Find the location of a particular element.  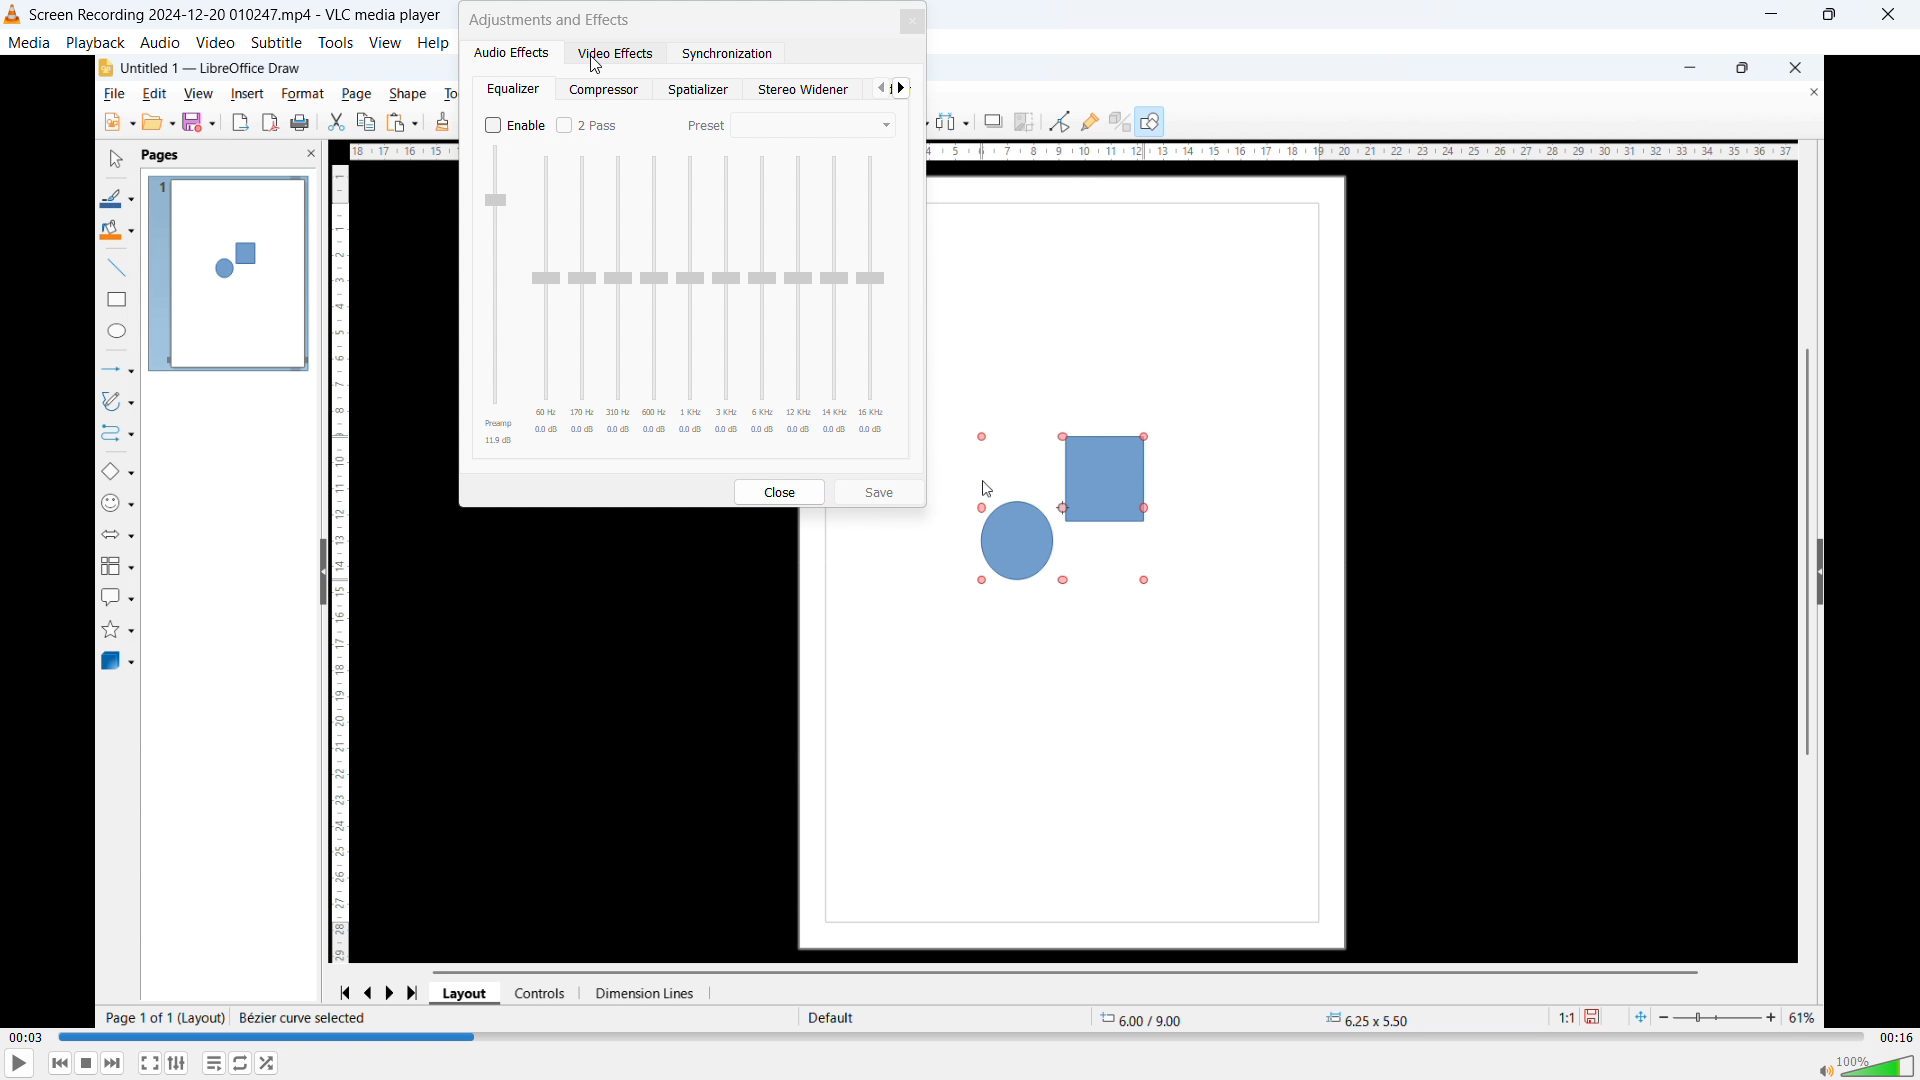

Video effects  is located at coordinates (617, 53).